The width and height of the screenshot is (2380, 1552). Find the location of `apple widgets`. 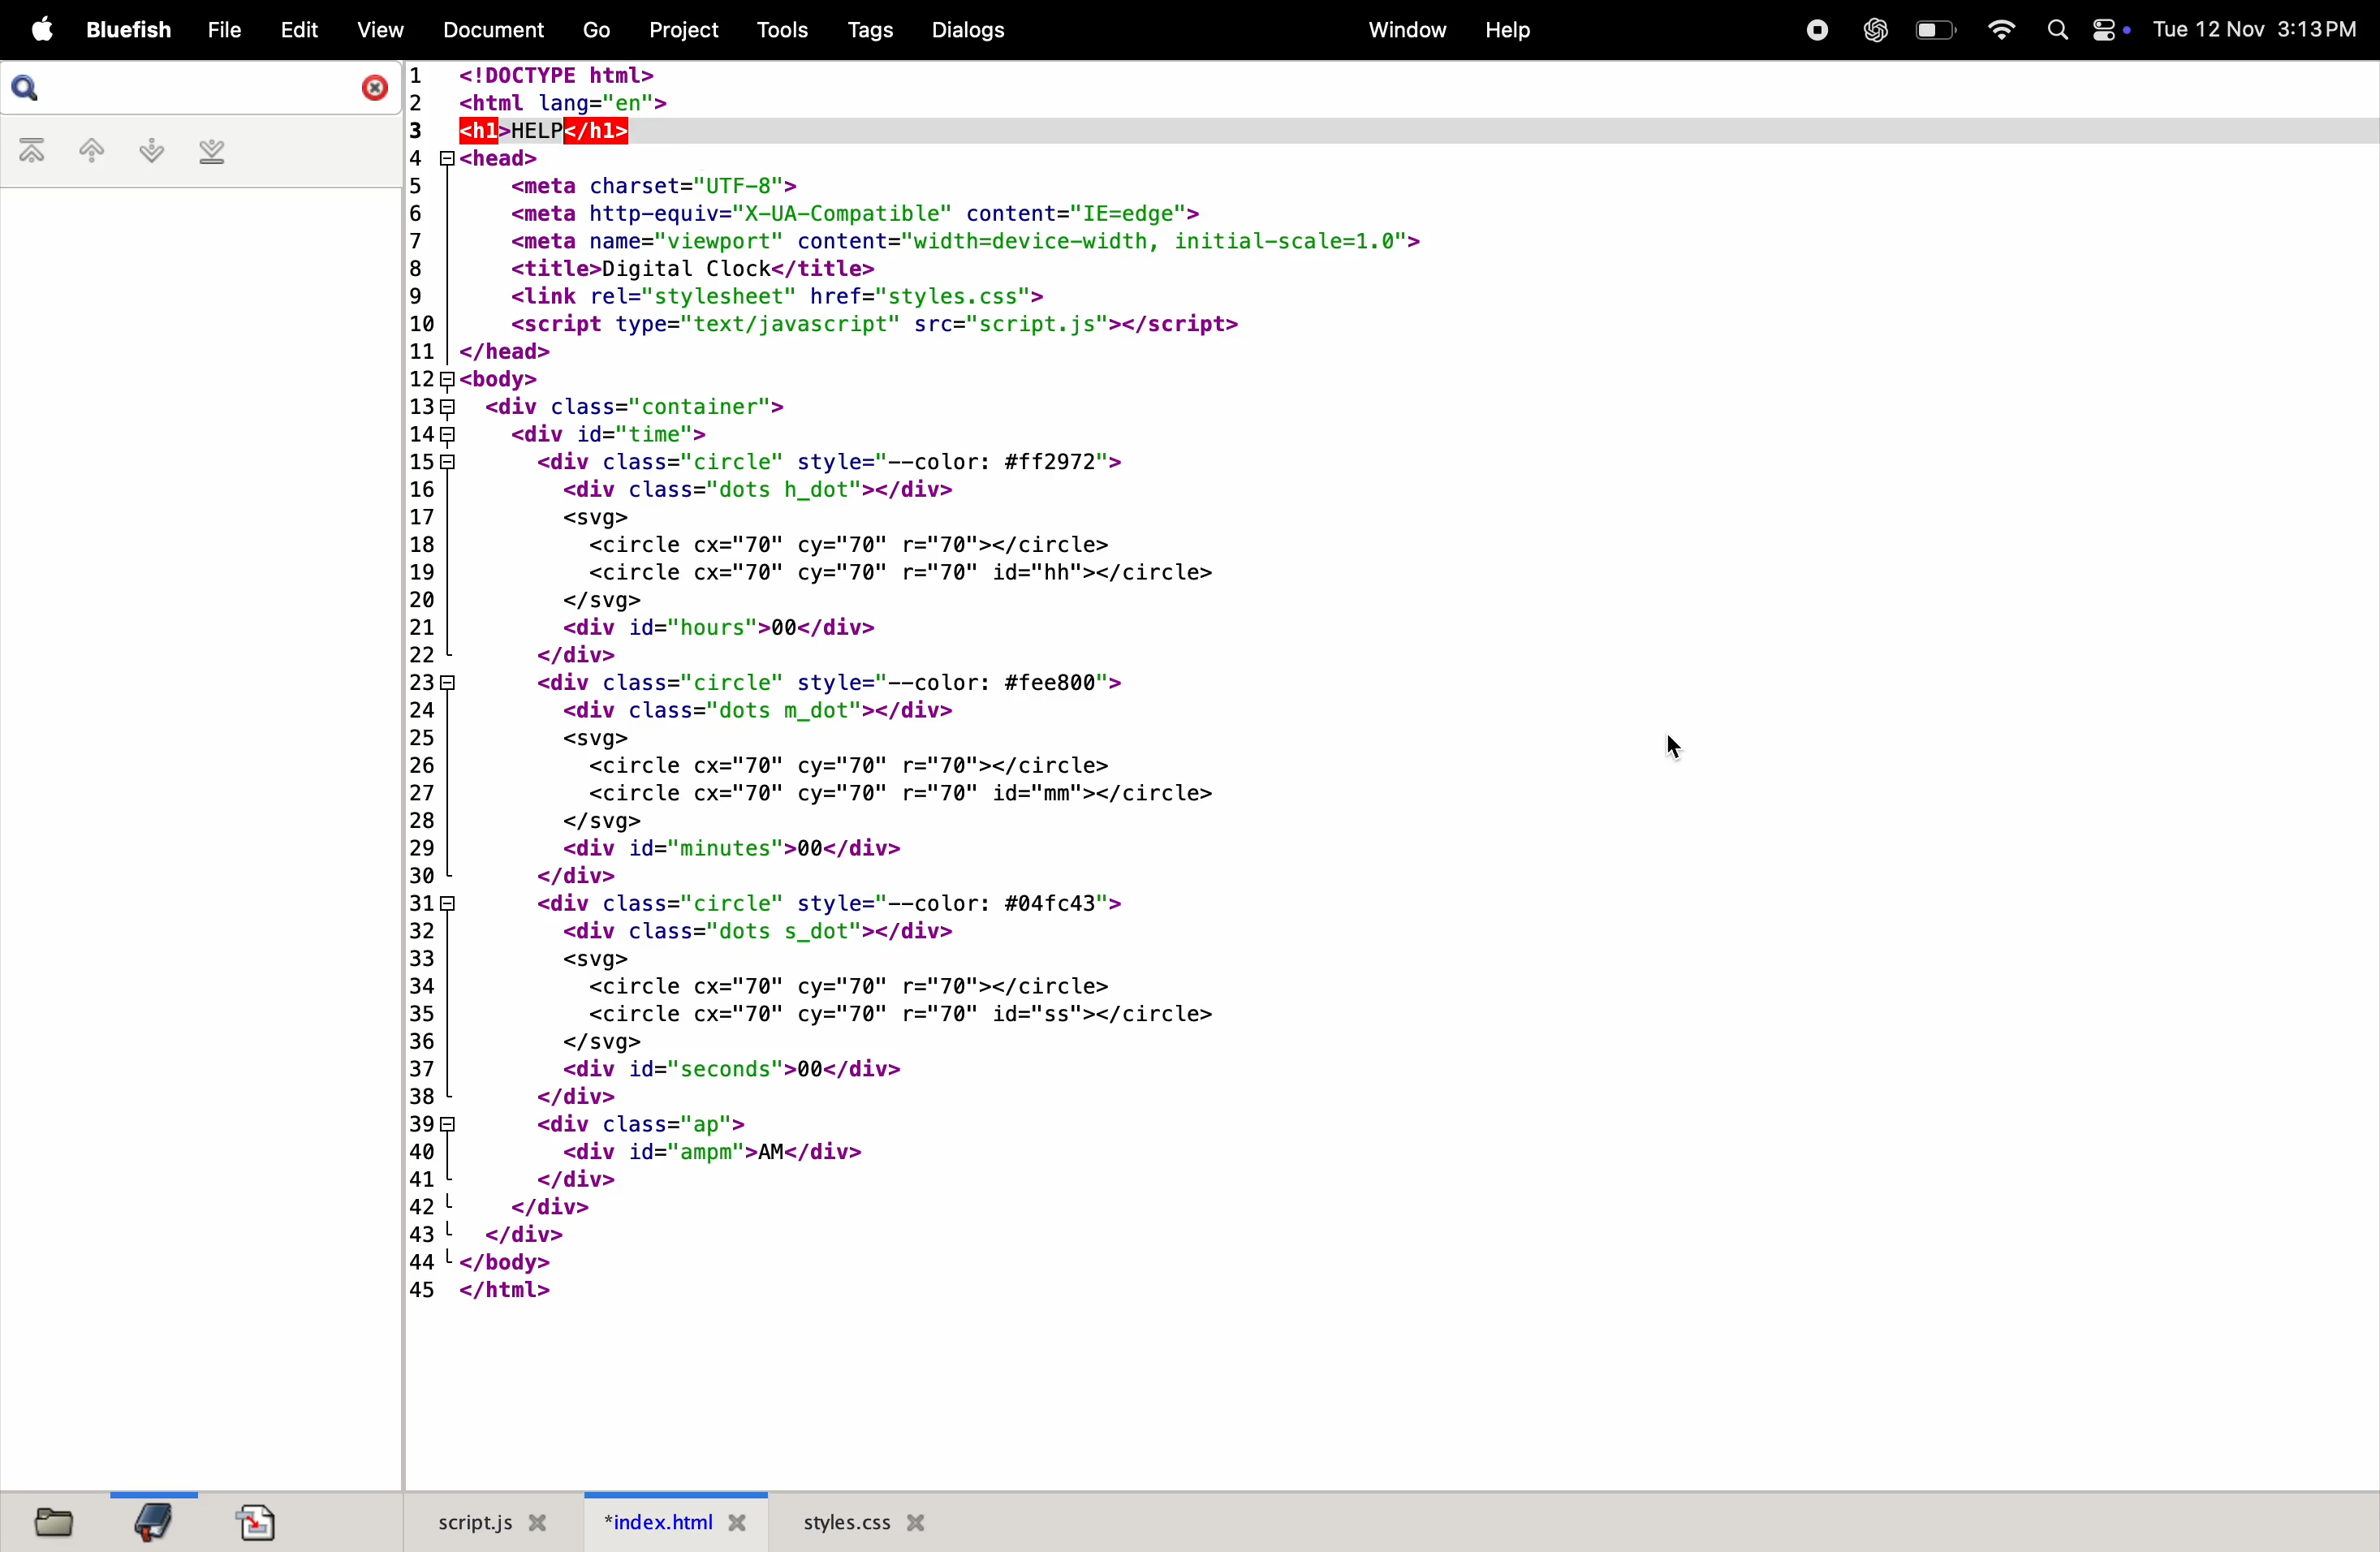

apple widgets is located at coordinates (2086, 30).